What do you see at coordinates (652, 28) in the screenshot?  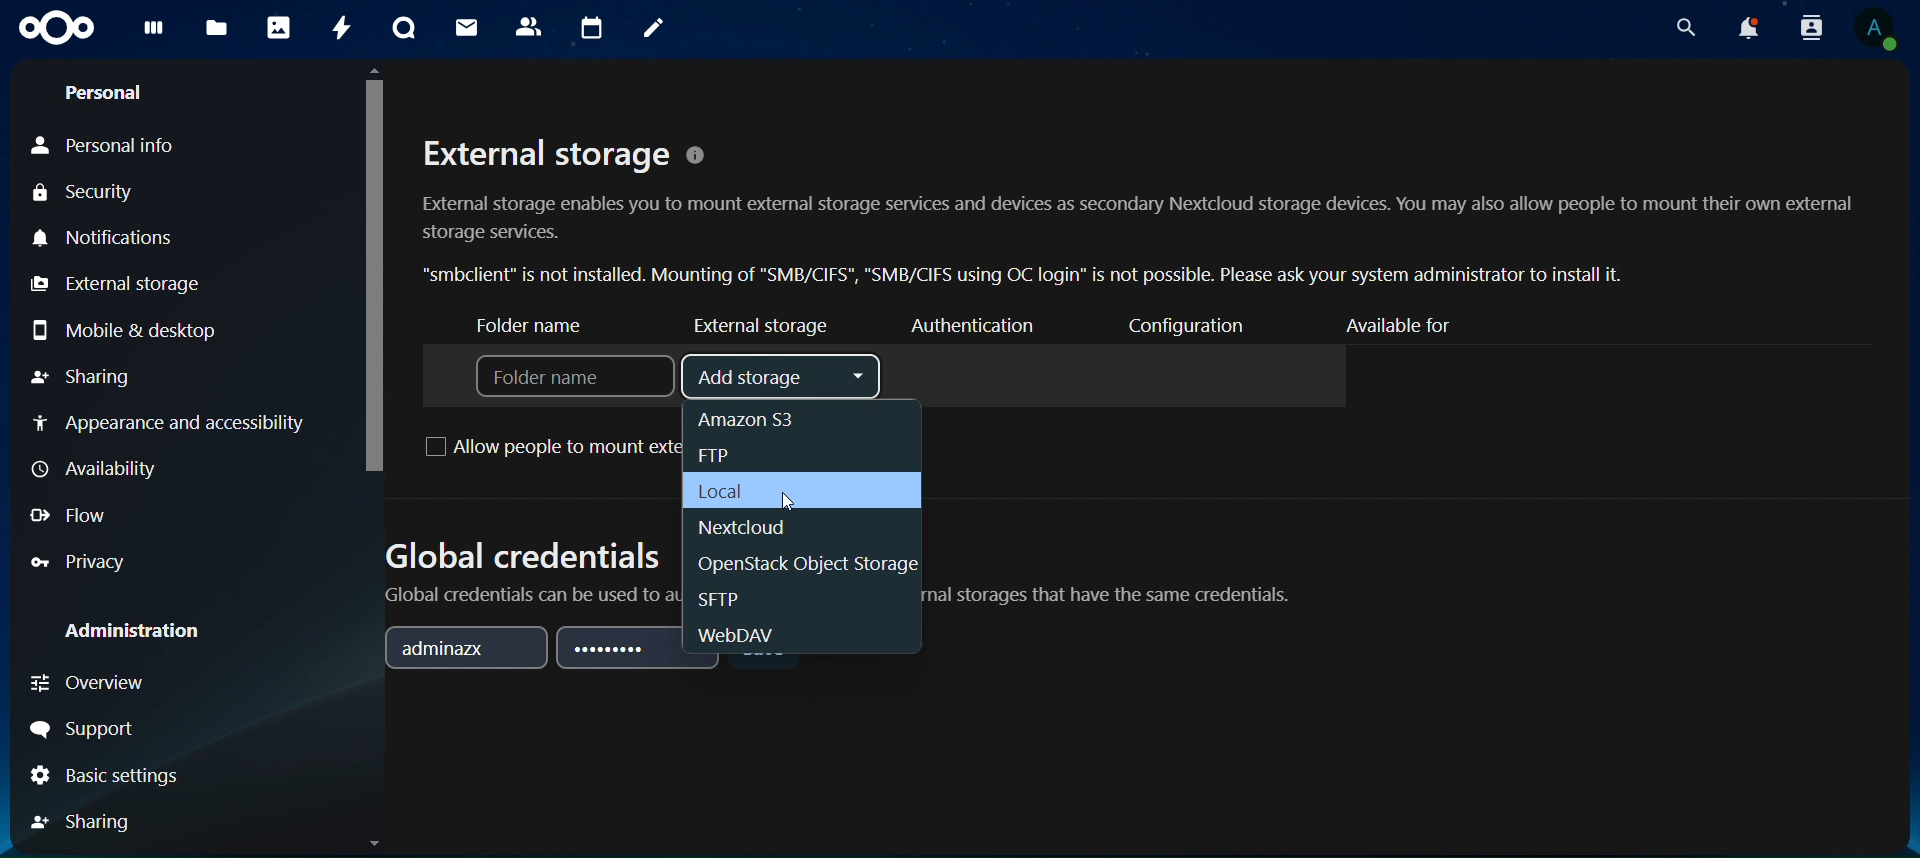 I see `notes` at bounding box center [652, 28].